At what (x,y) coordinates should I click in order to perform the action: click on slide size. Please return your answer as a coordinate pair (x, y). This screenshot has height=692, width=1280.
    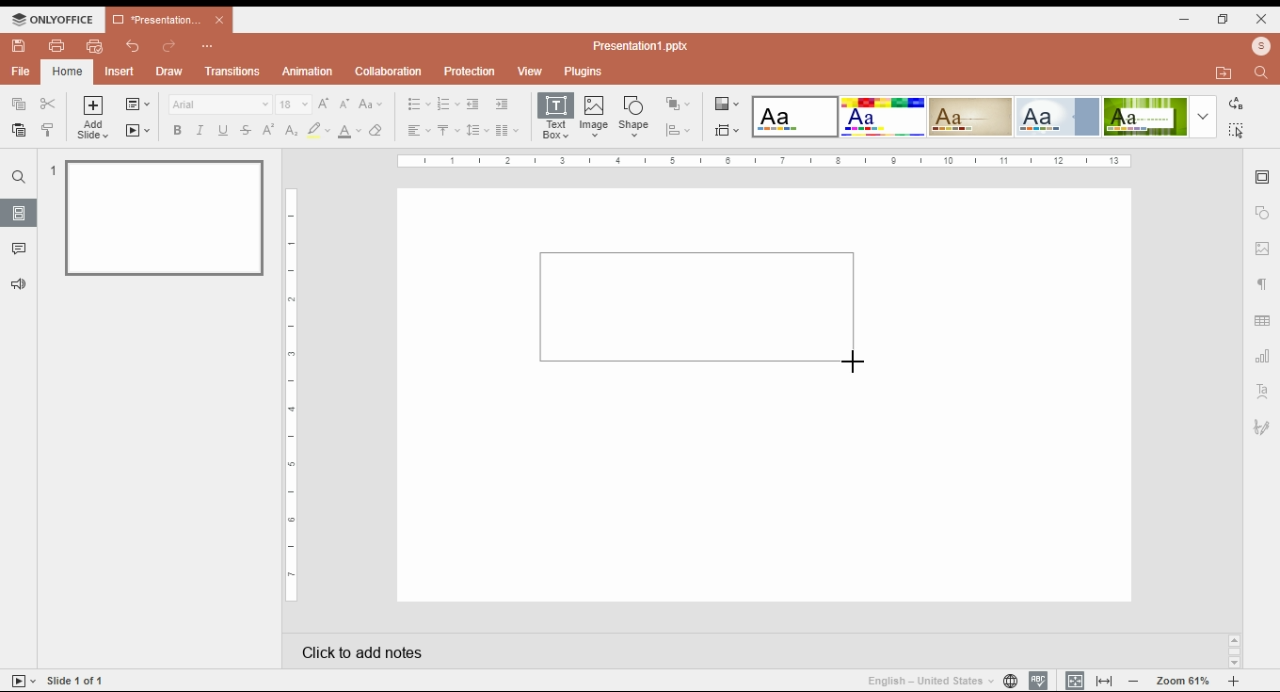
    Looking at the image, I should click on (727, 131).